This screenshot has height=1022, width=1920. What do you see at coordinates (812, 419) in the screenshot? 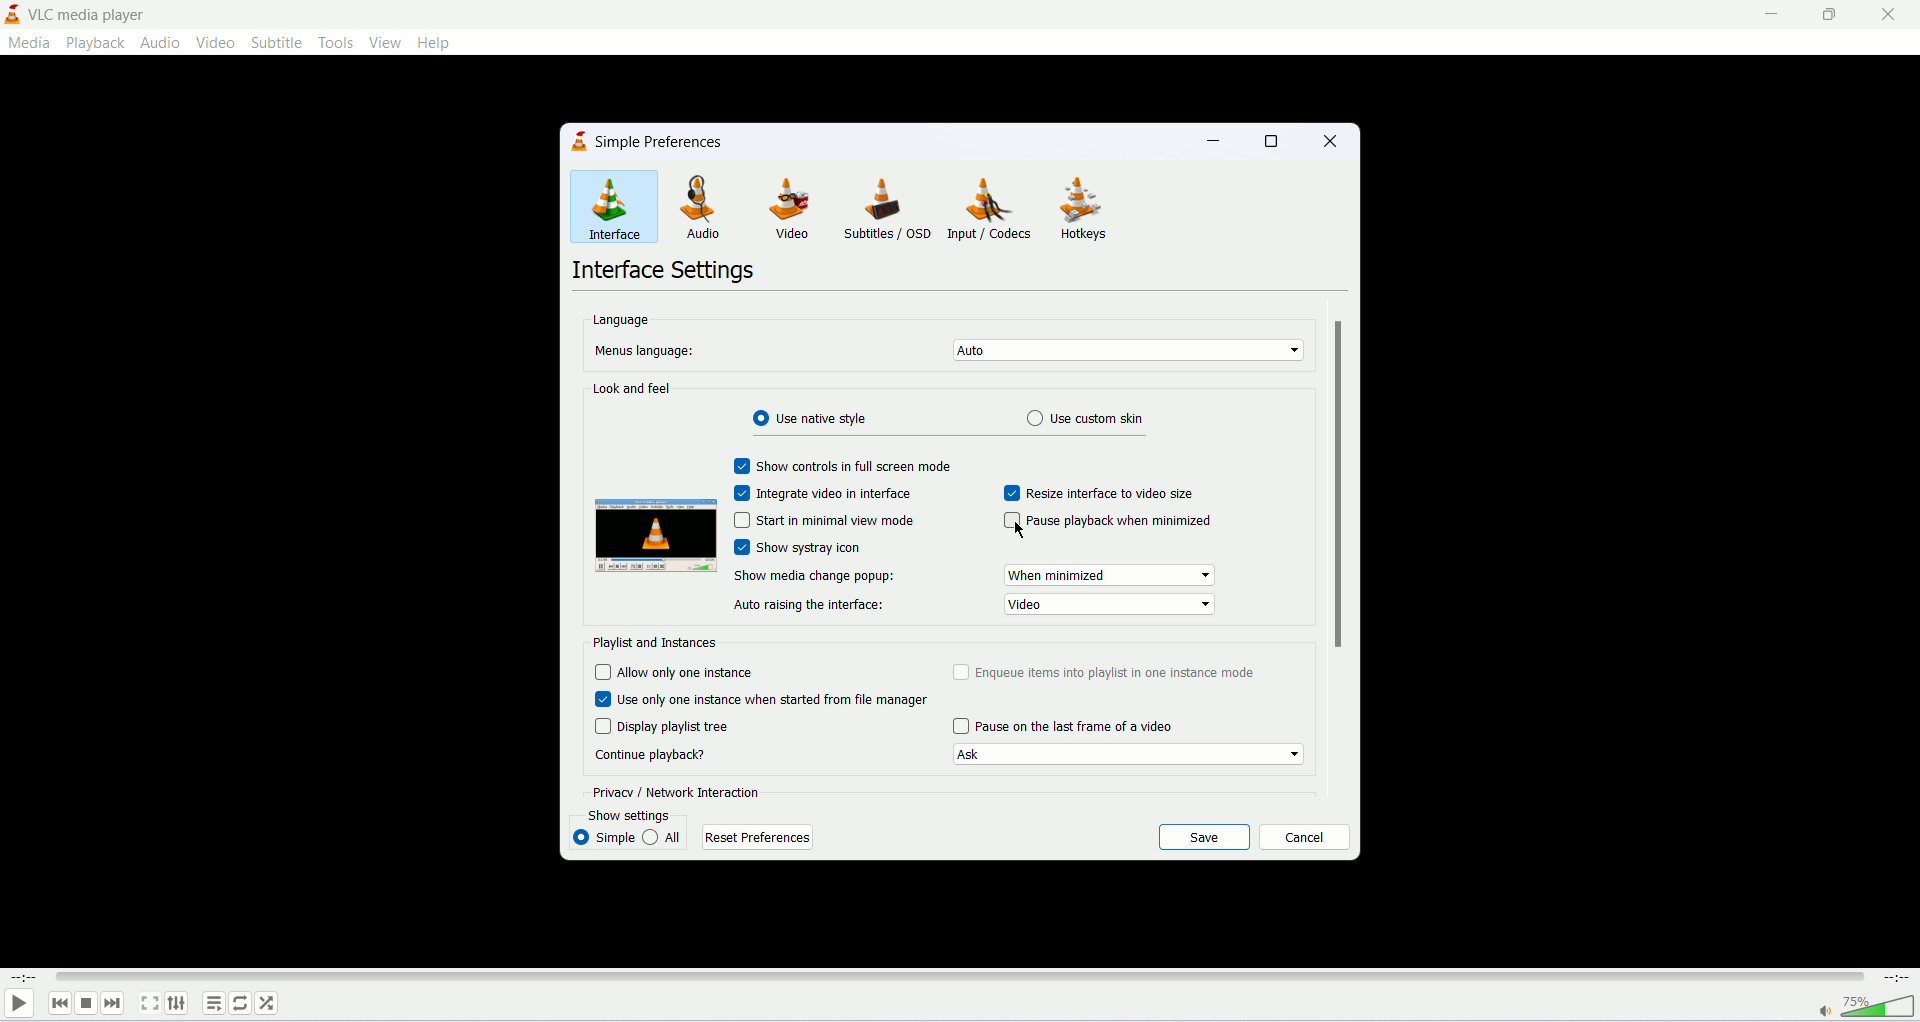
I see `use native style` at bounding box center [812, 419].